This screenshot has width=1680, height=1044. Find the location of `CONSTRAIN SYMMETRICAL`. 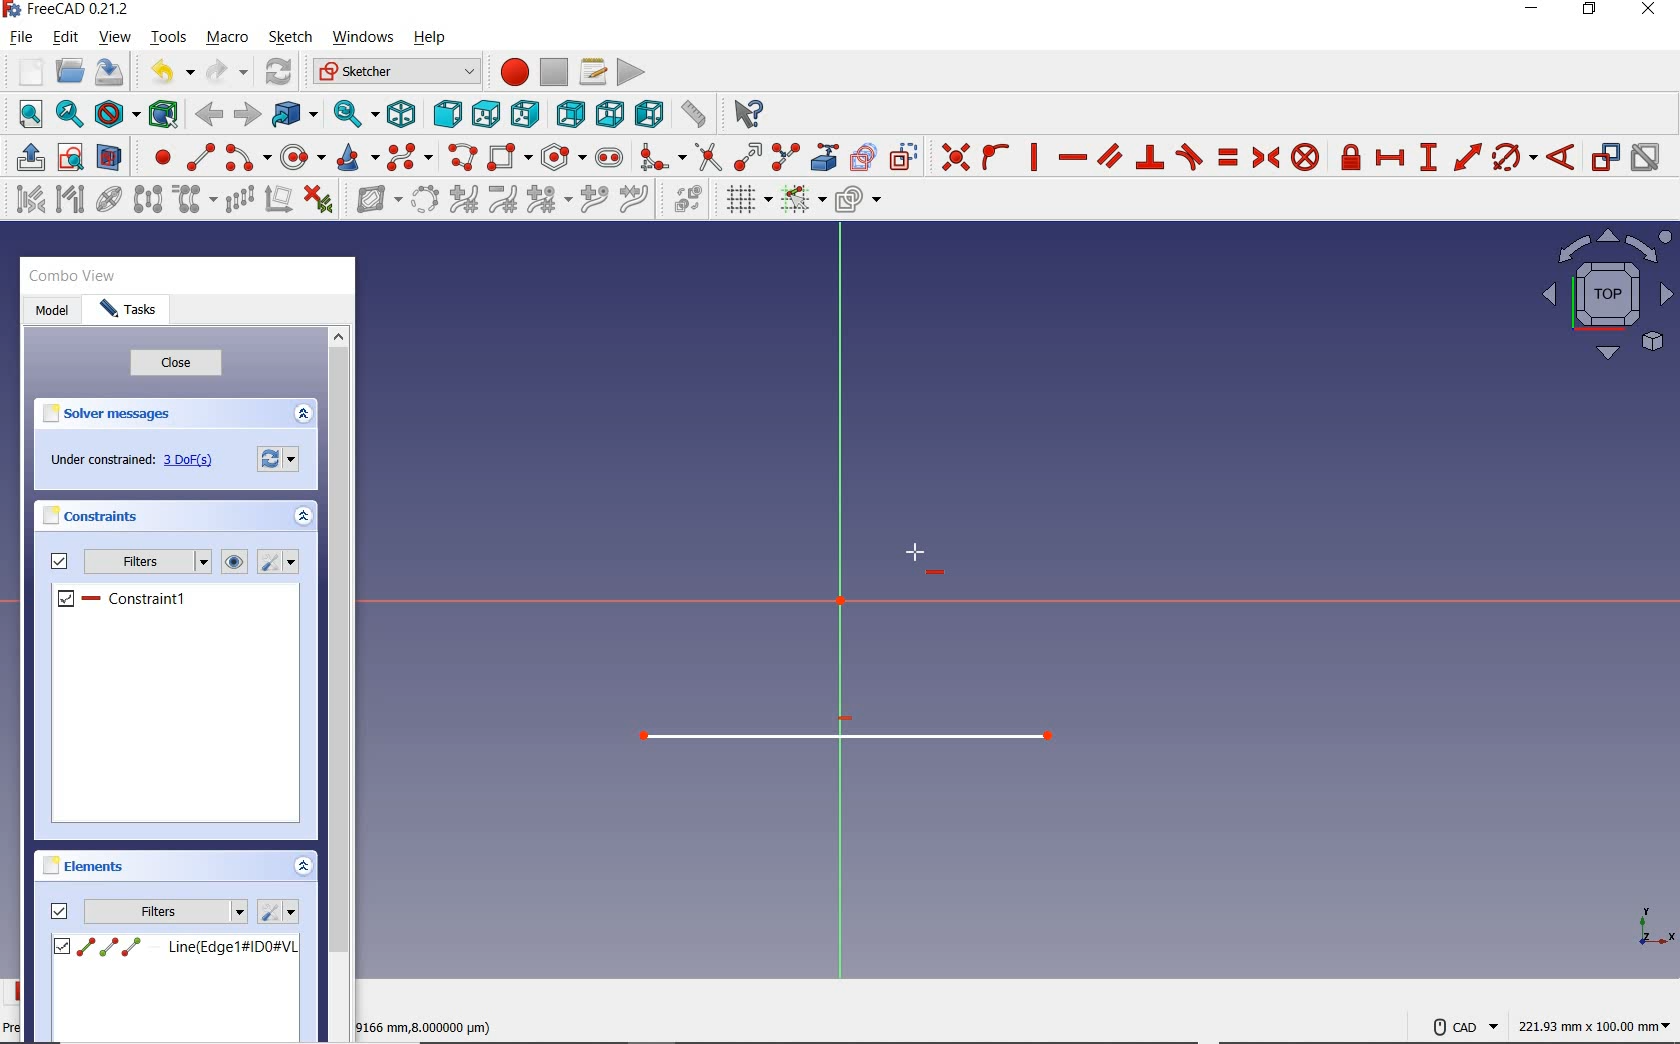

CONSTRAIN SYMMETRICAL is located at coordinates (1263, 157).